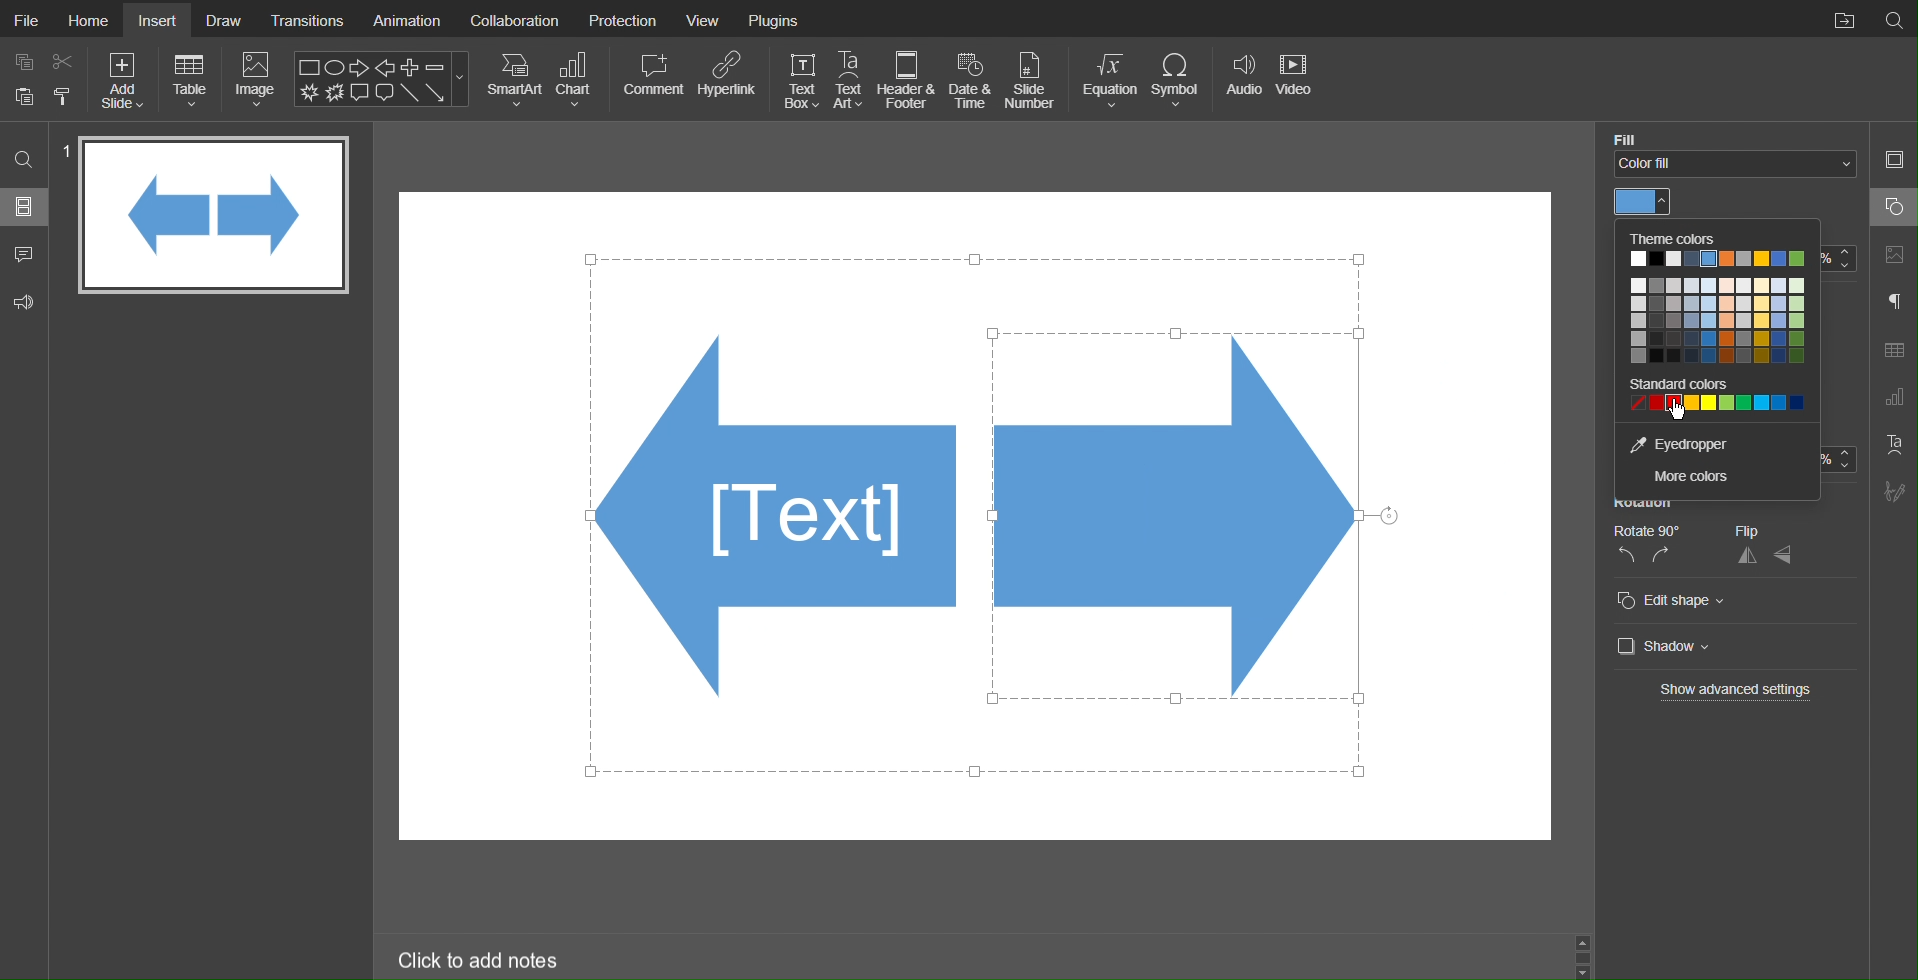  Describe the element at coordinates (515, 19) in the screenshot. I see `Collaboration` at that location.